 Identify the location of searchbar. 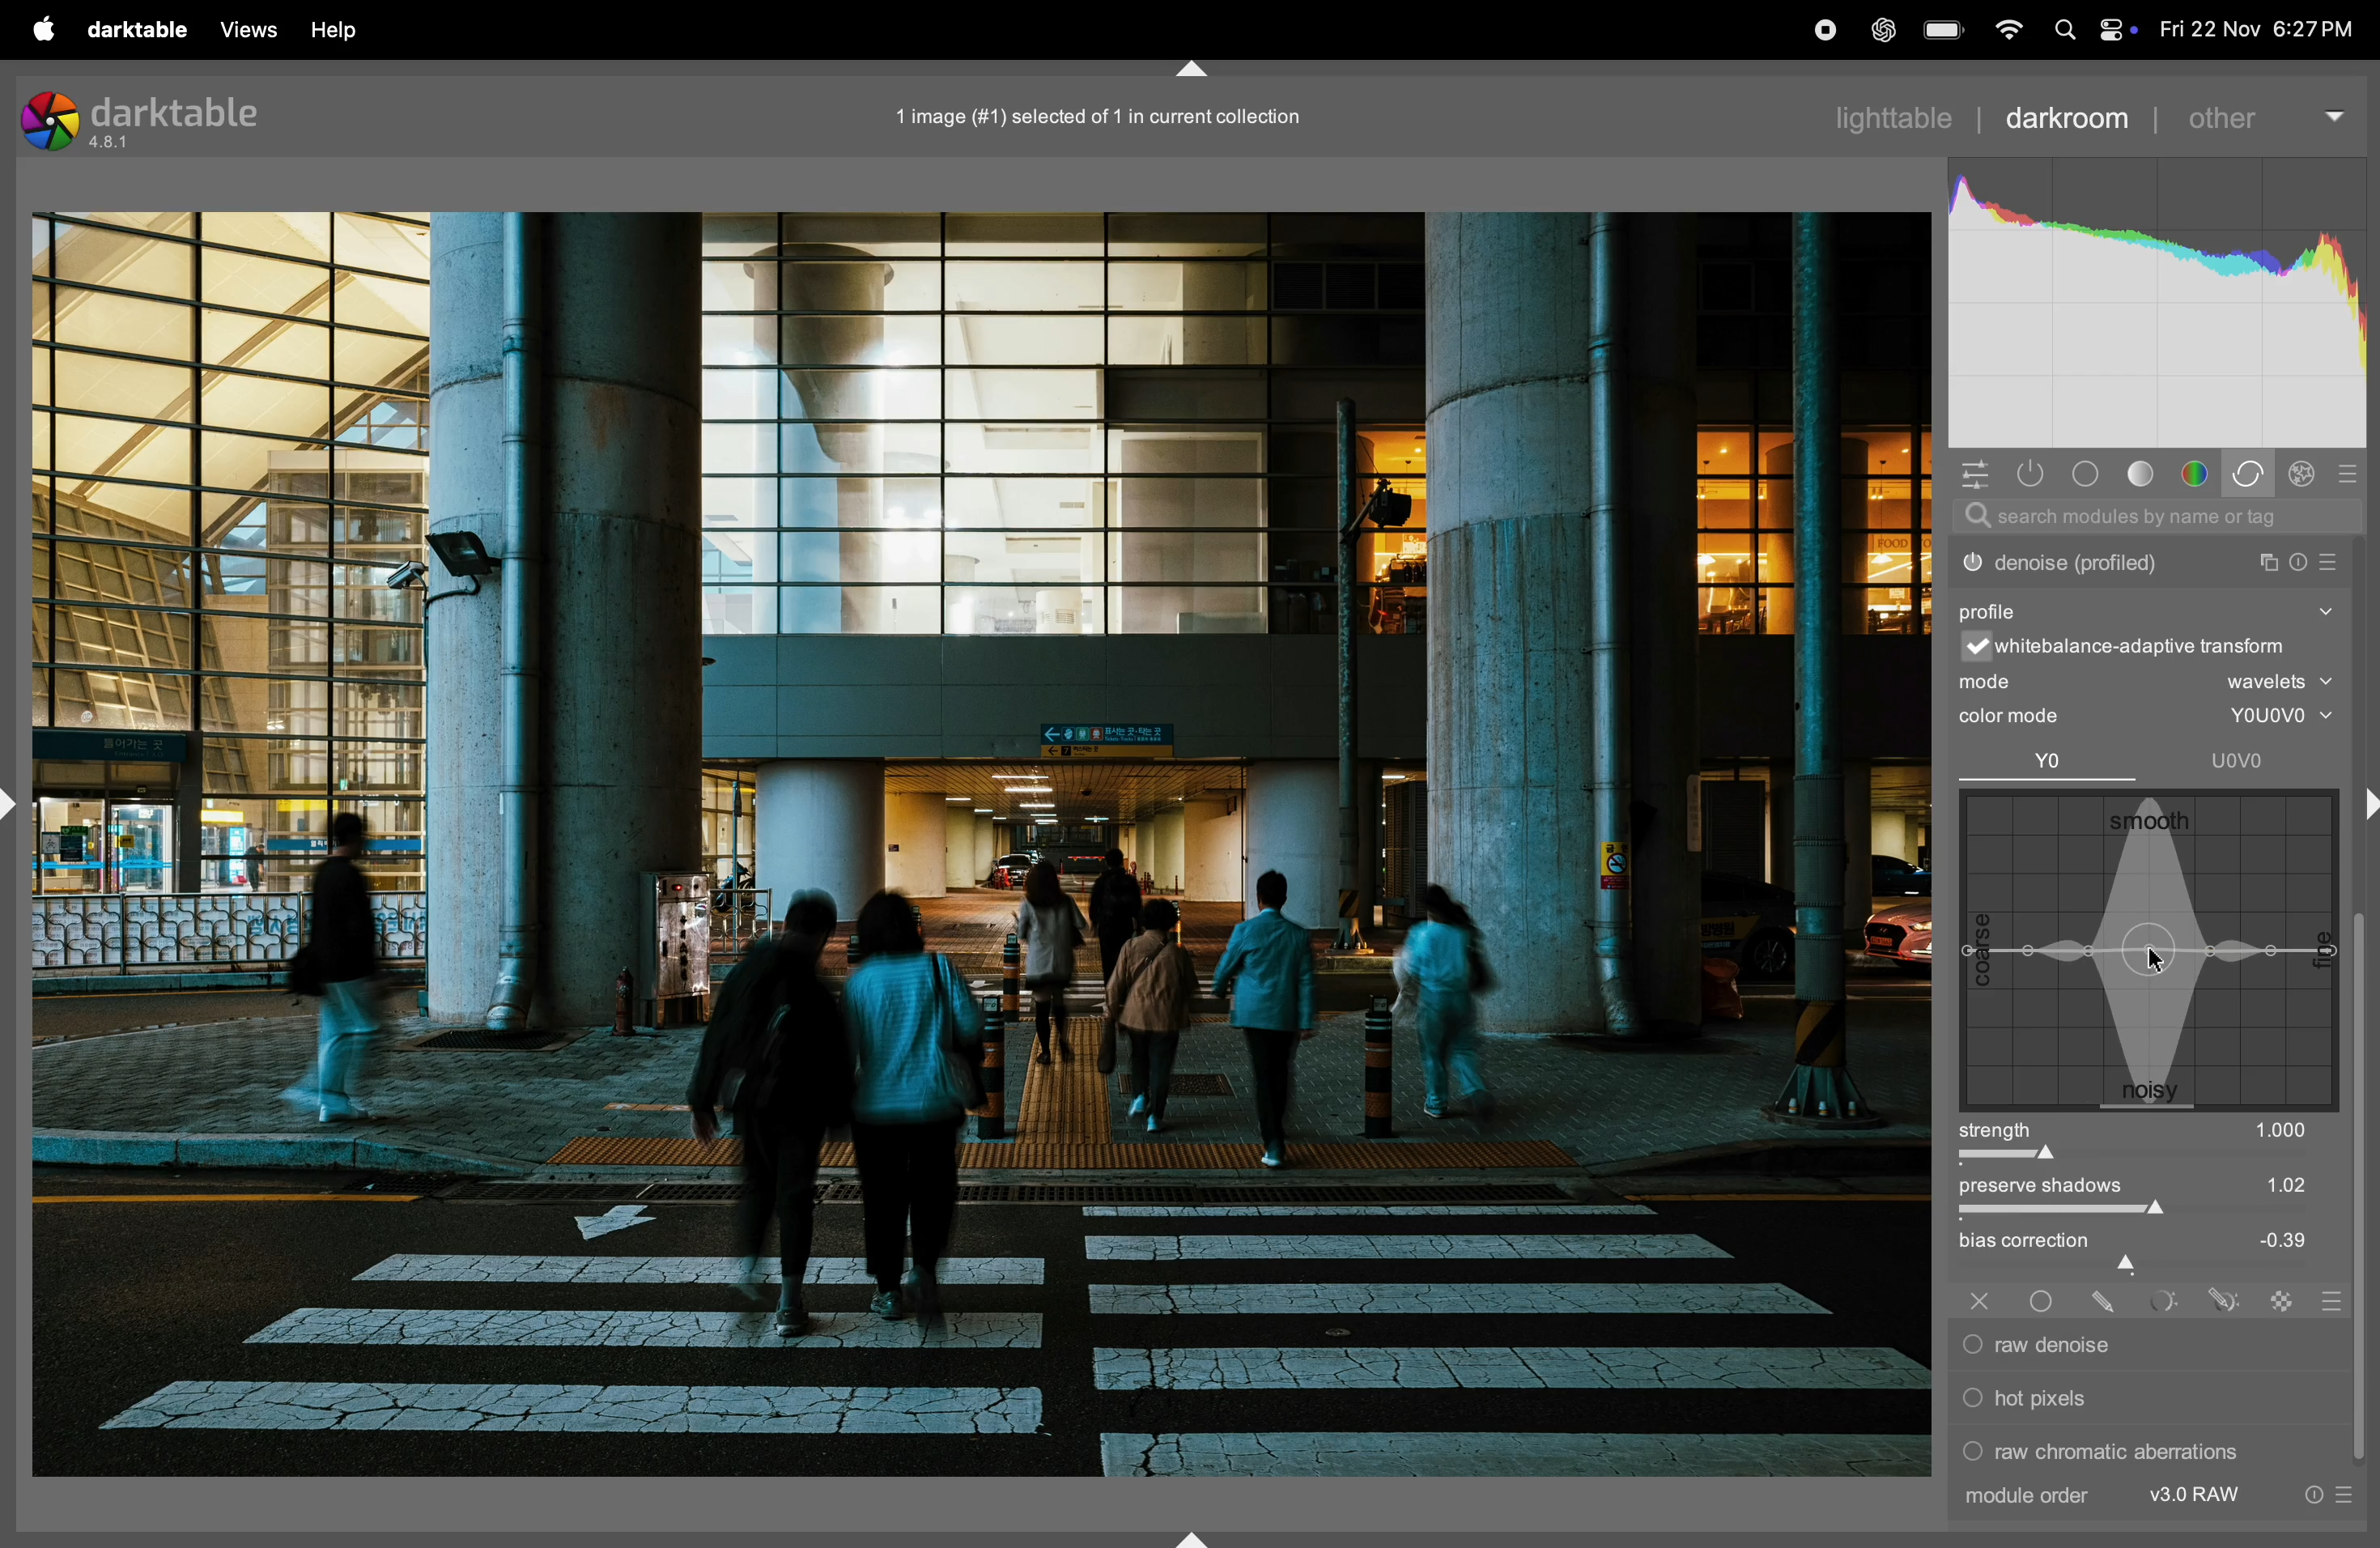
(2157, 519).